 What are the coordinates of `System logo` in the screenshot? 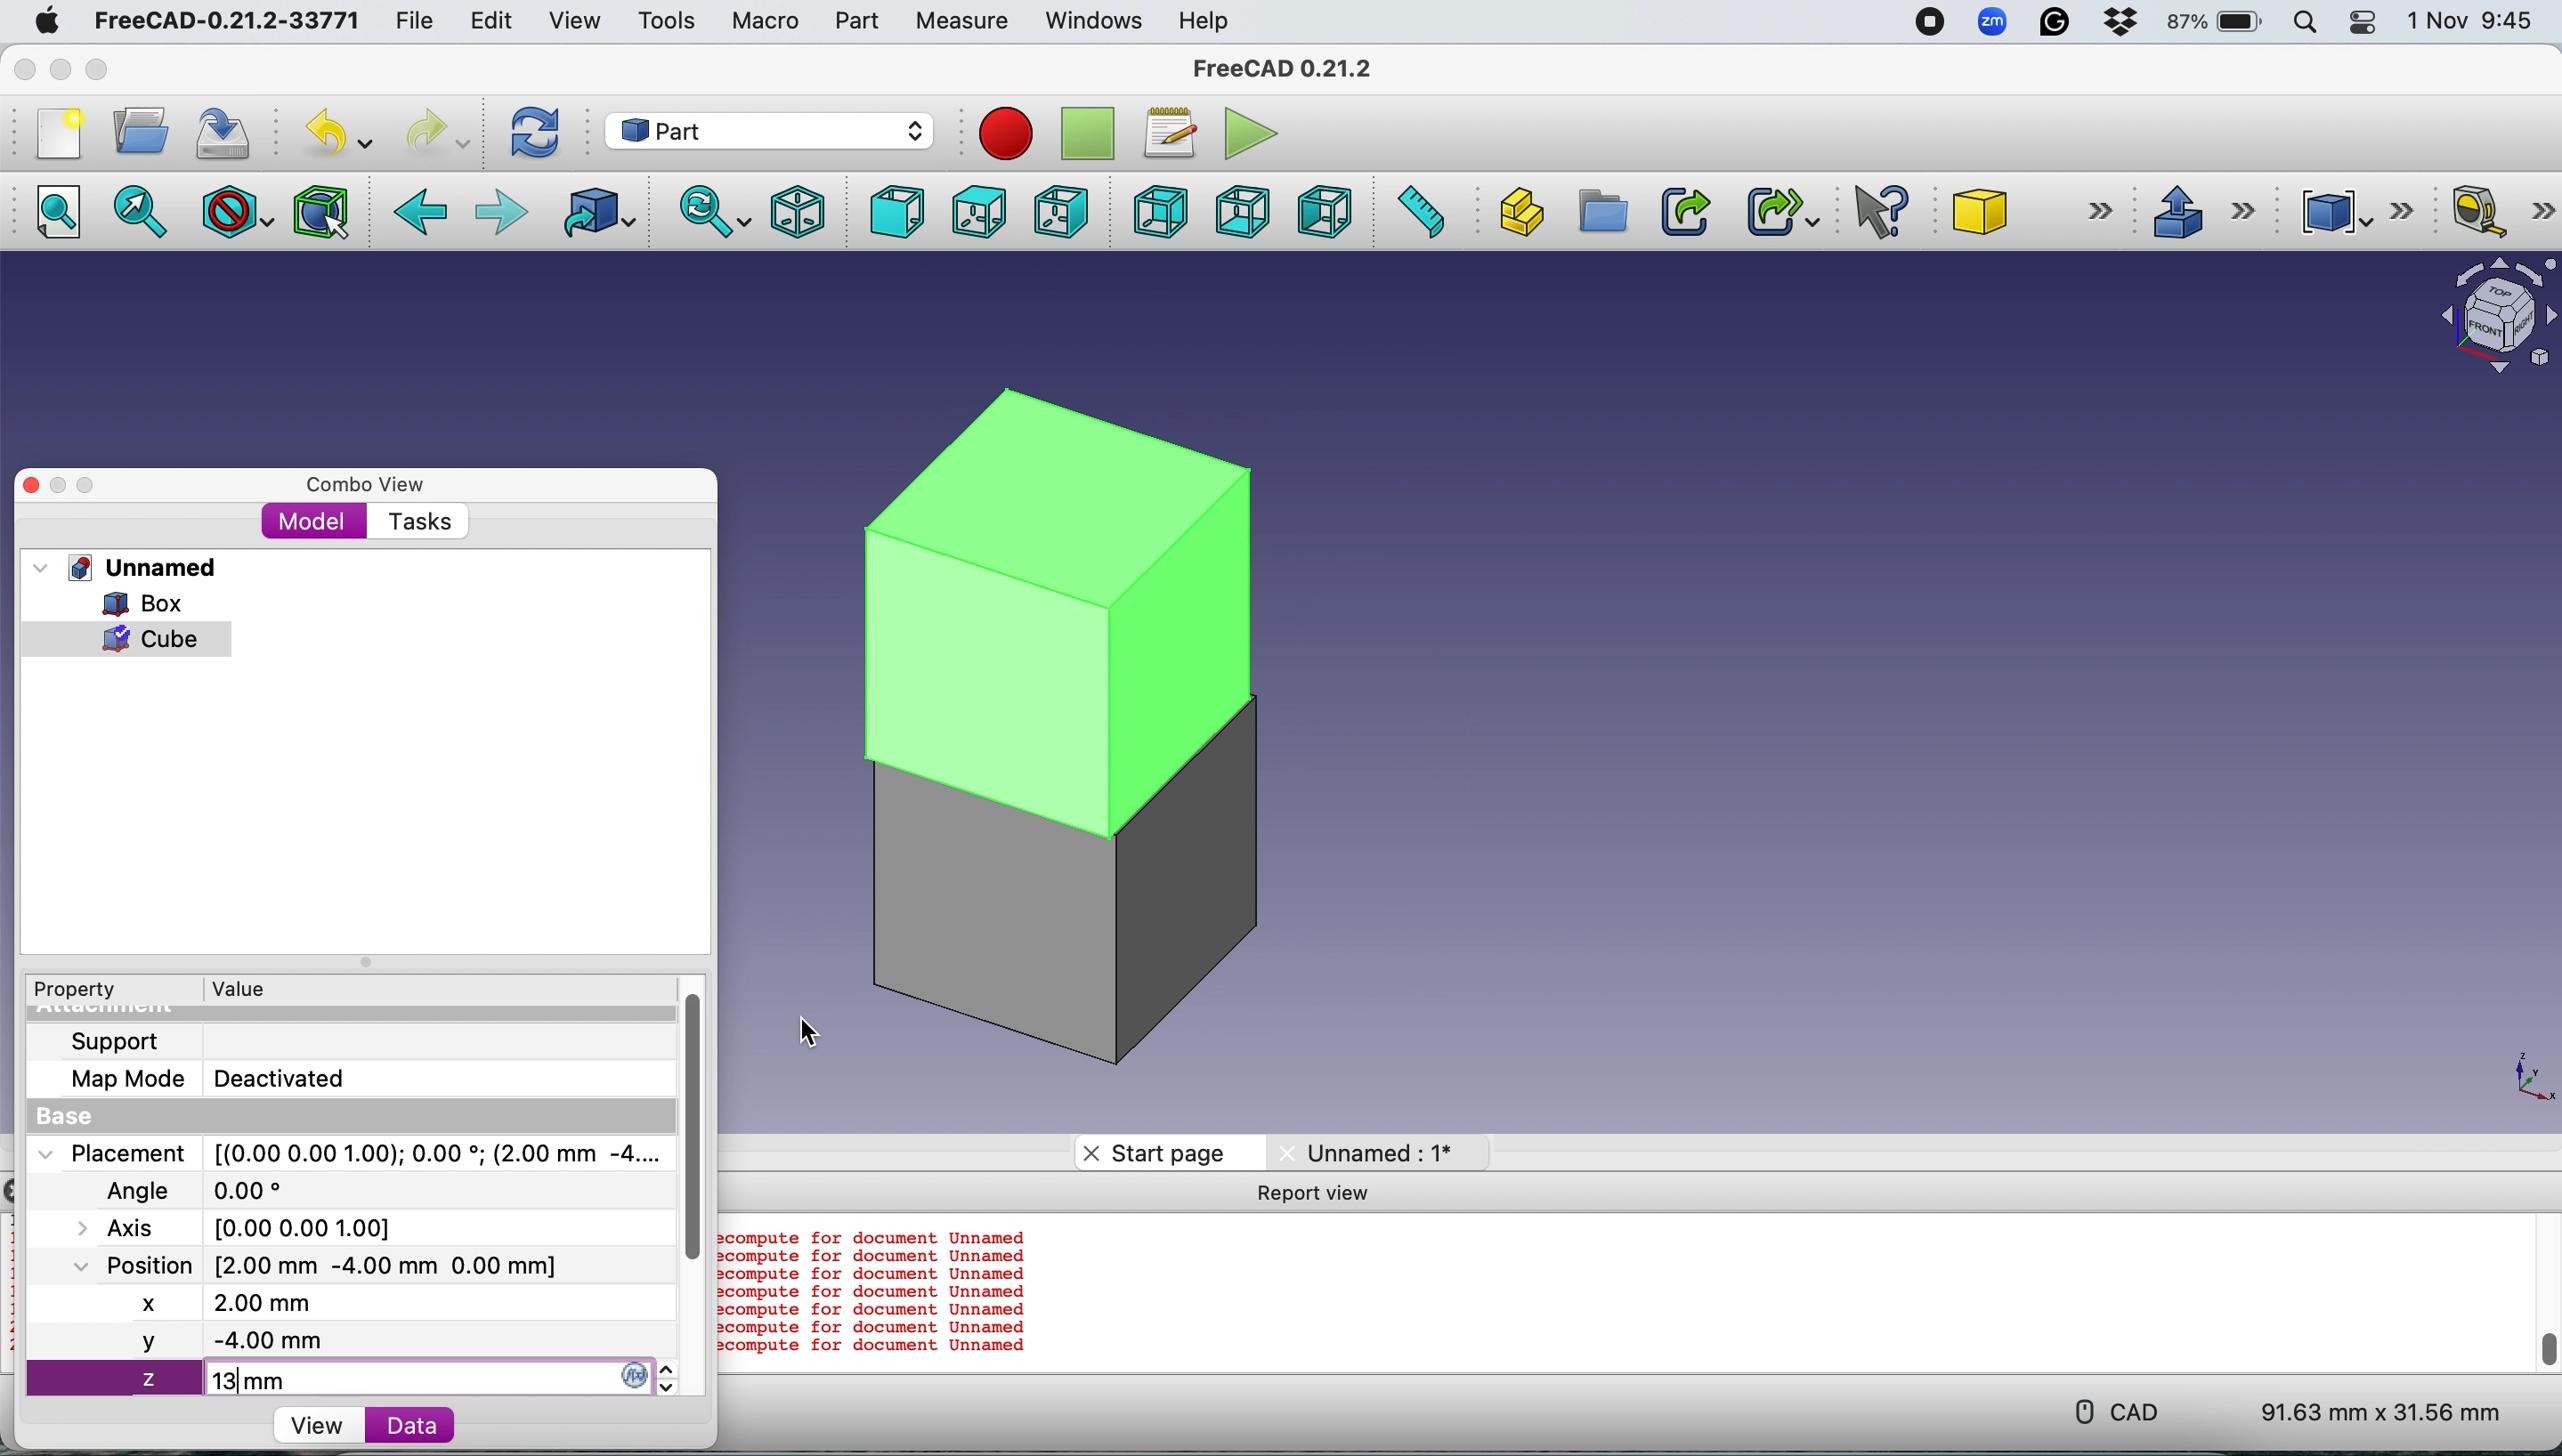 It's located at (44, 22).